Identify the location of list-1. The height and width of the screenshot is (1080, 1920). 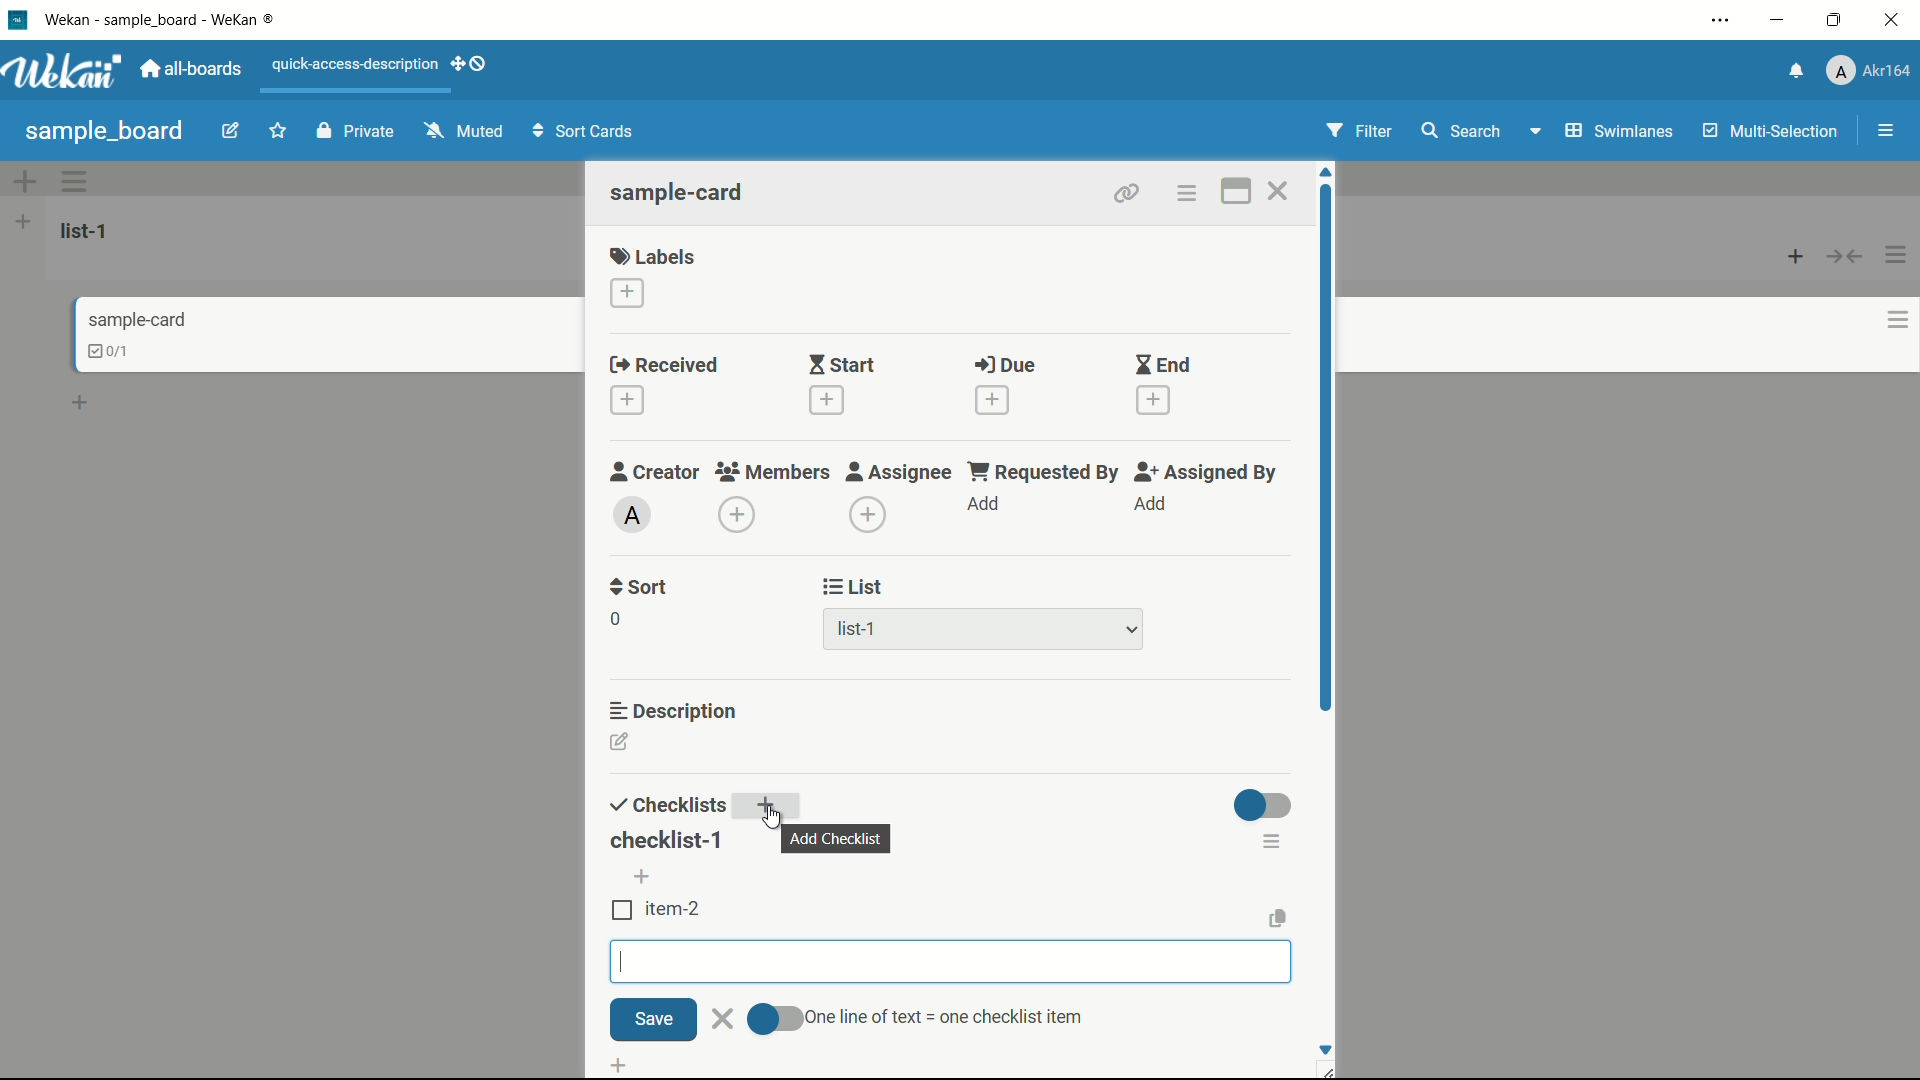
(88, 230).